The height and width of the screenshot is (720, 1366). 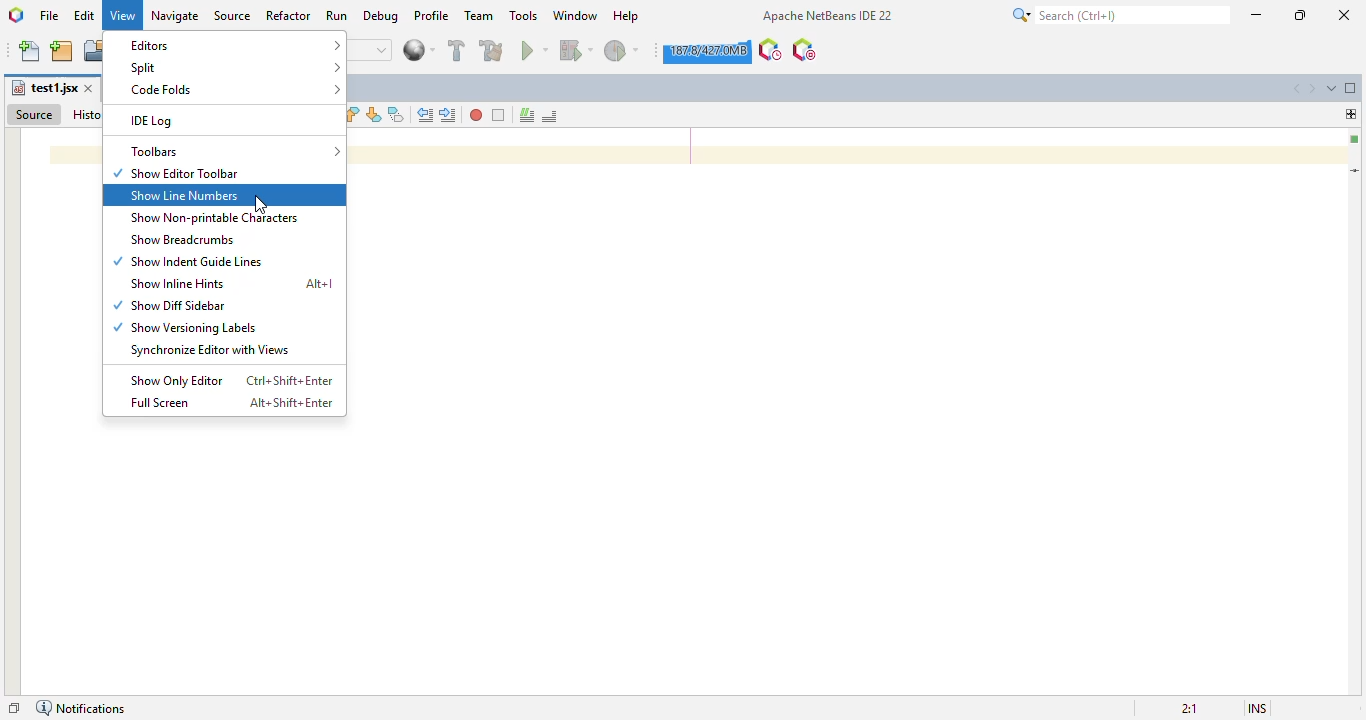 What do you see at coordinates (260, 204) in the screenshot?
I see `cursor` at bounding box center [260, 204].